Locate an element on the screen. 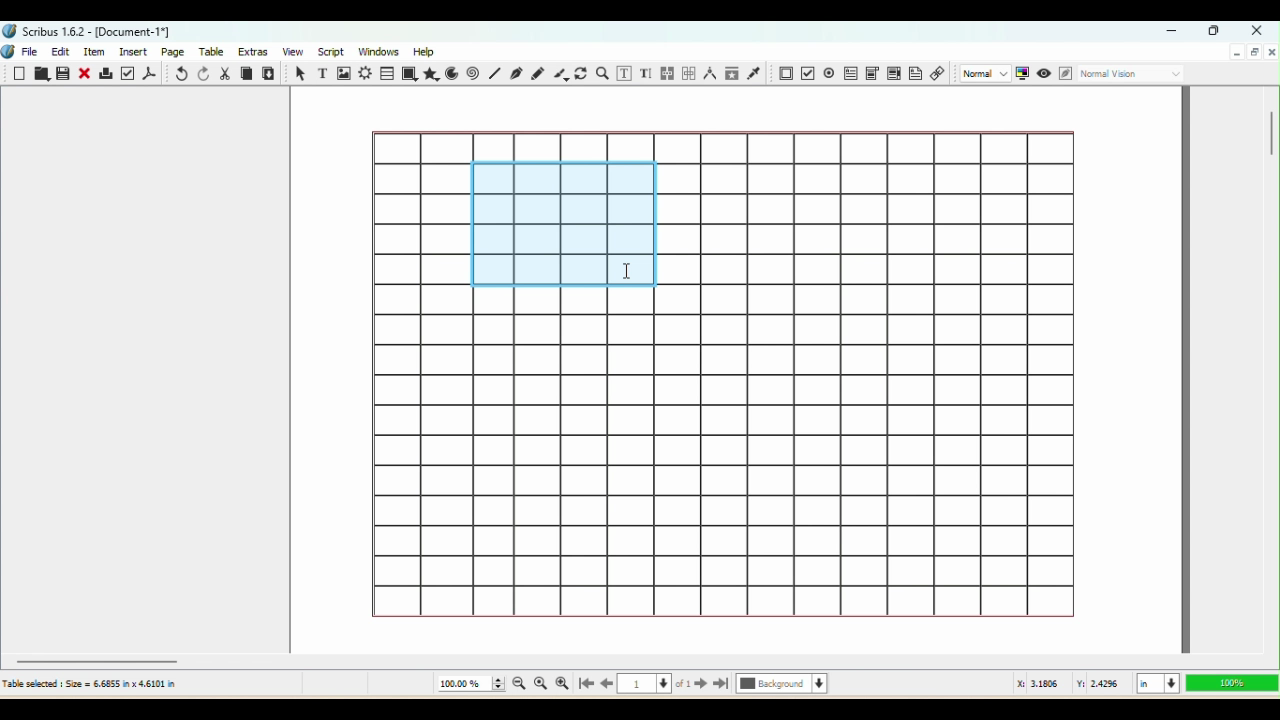  PDF list box is located at coordinates (893, 74).